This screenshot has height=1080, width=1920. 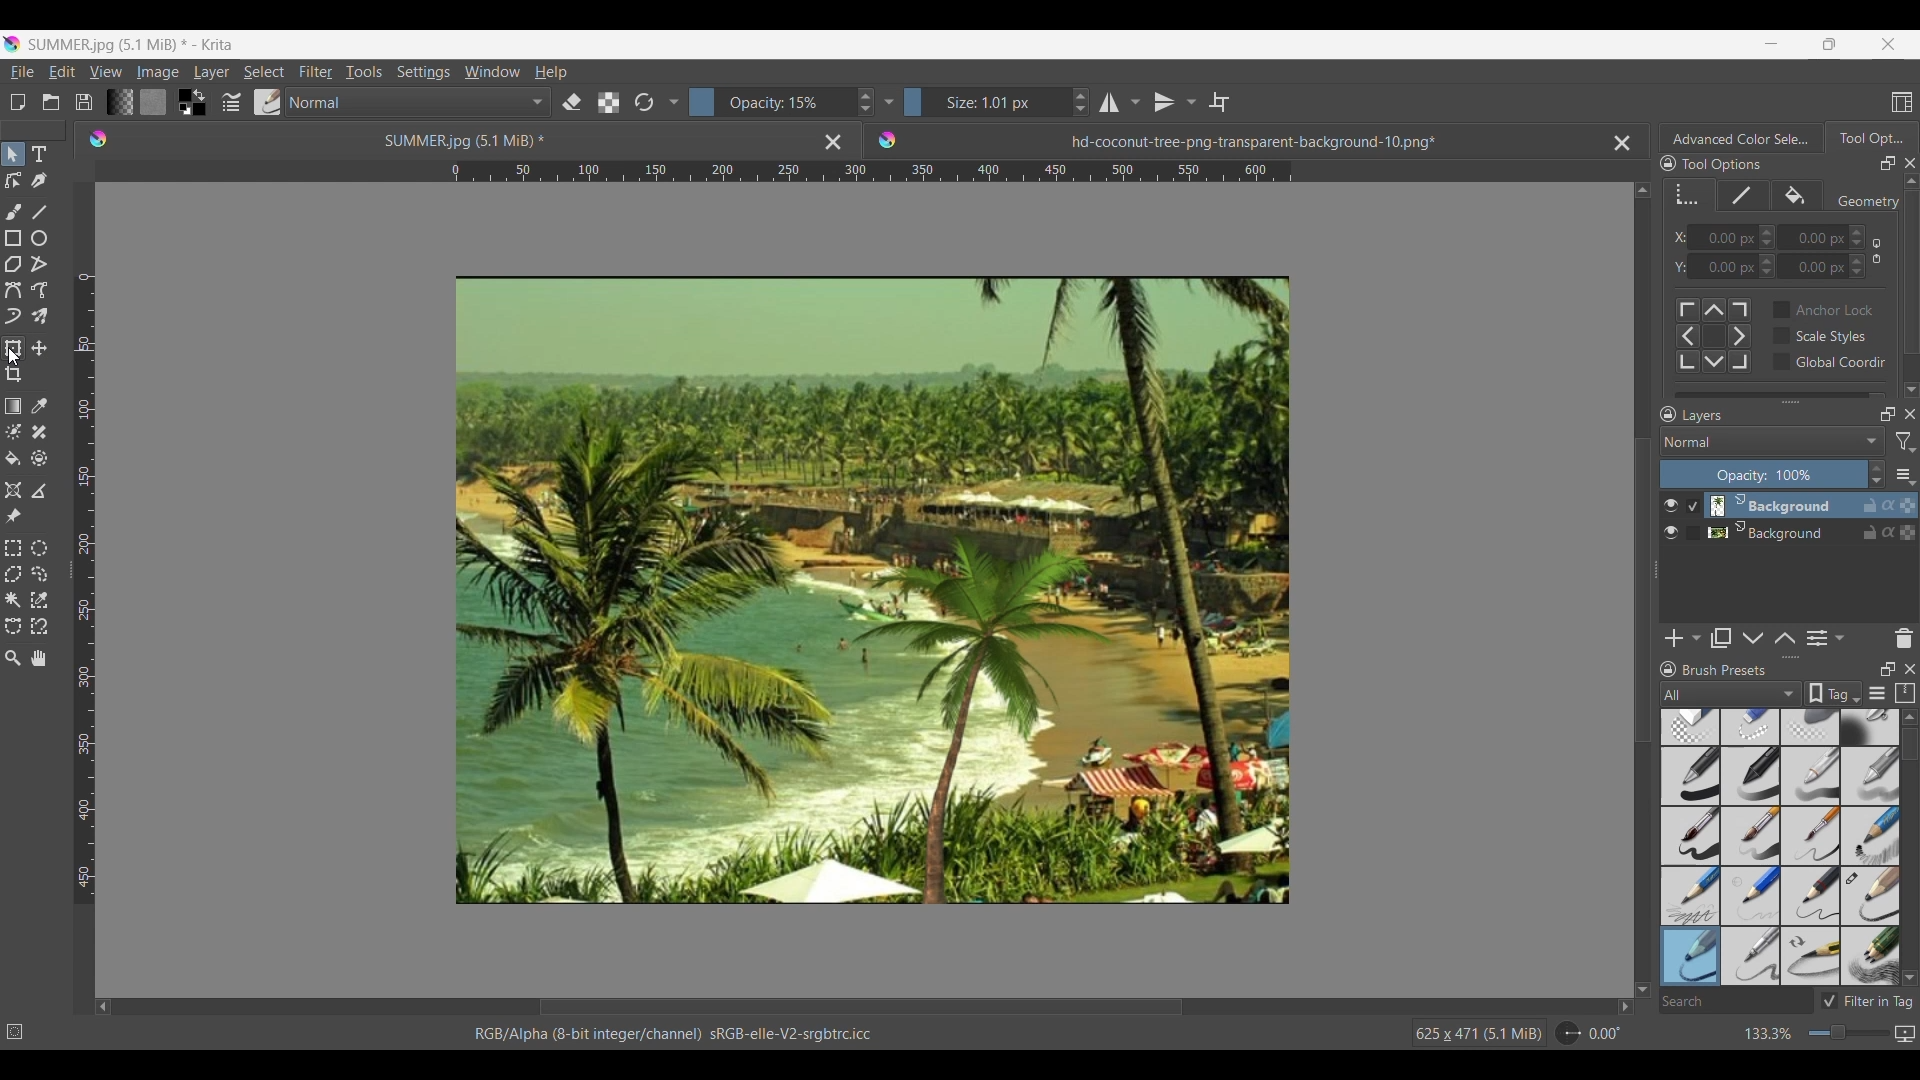 I want to click on Filter layers, so click(x=1906, y=442).